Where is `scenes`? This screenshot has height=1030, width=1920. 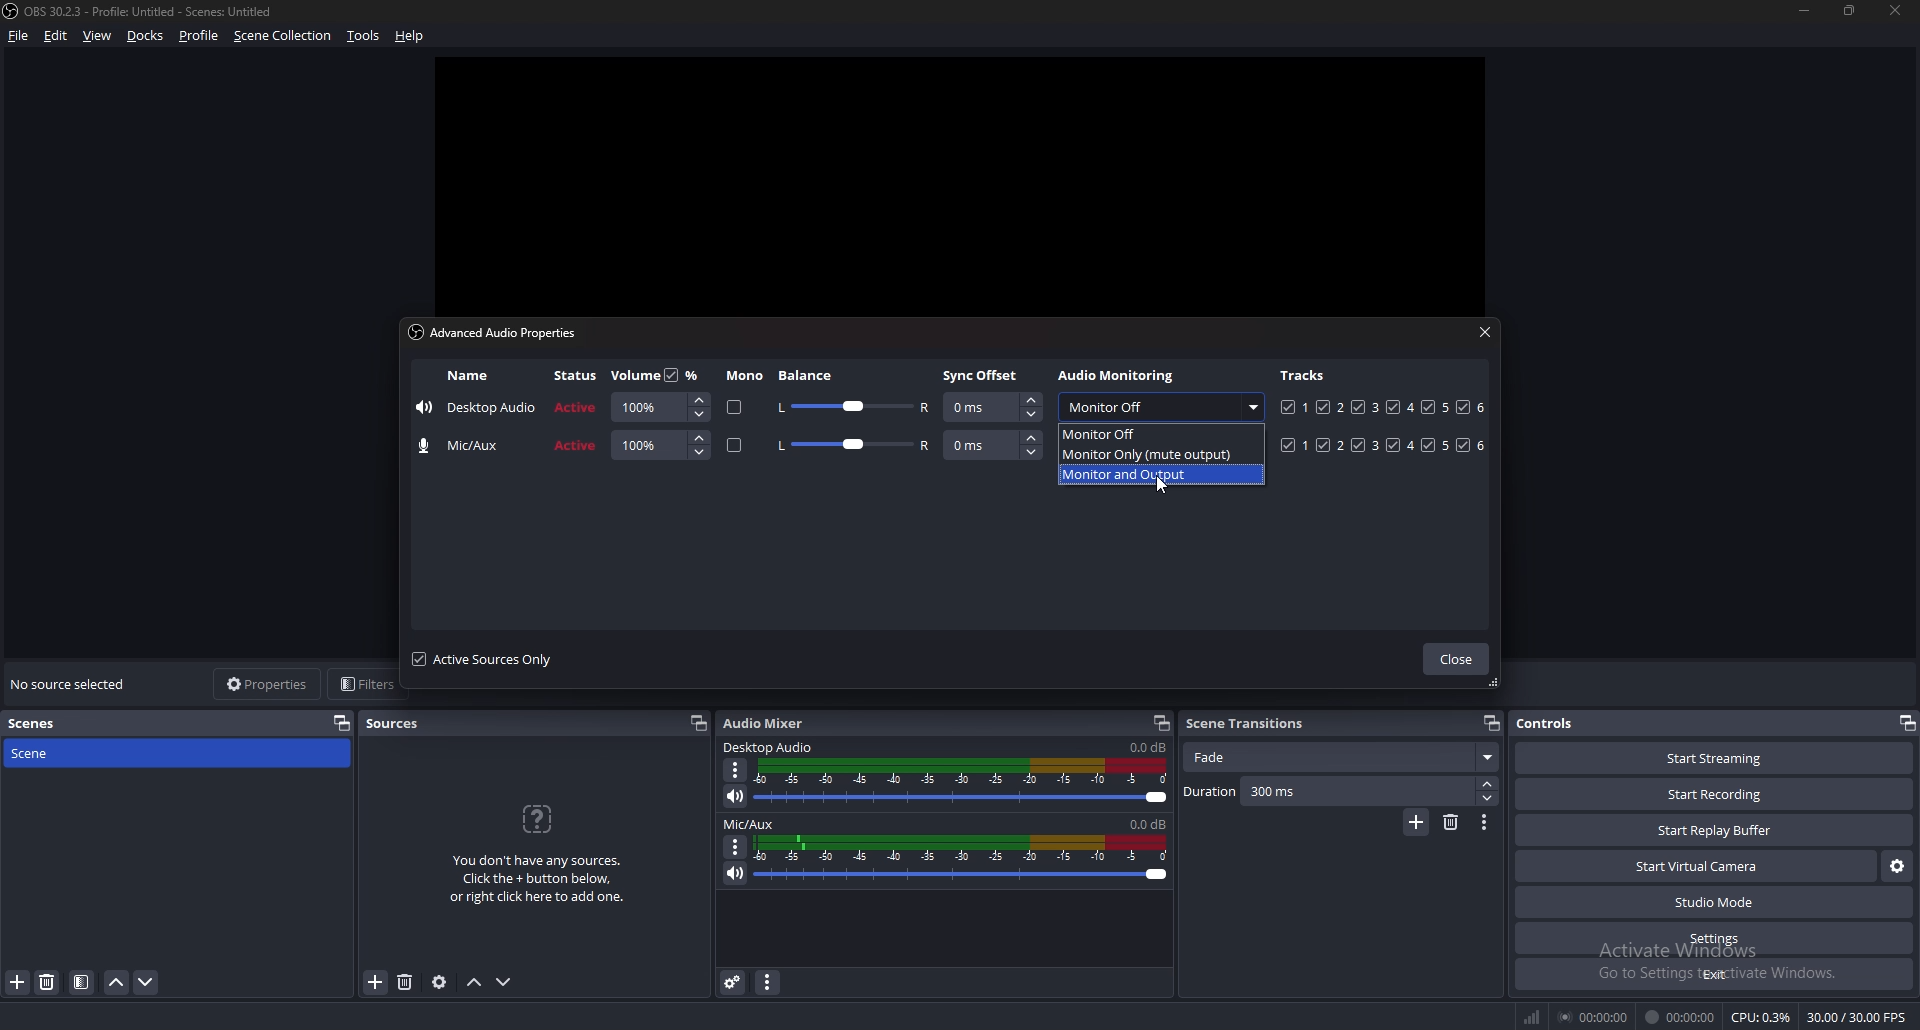 scenes is located at coordinates (52, 722).